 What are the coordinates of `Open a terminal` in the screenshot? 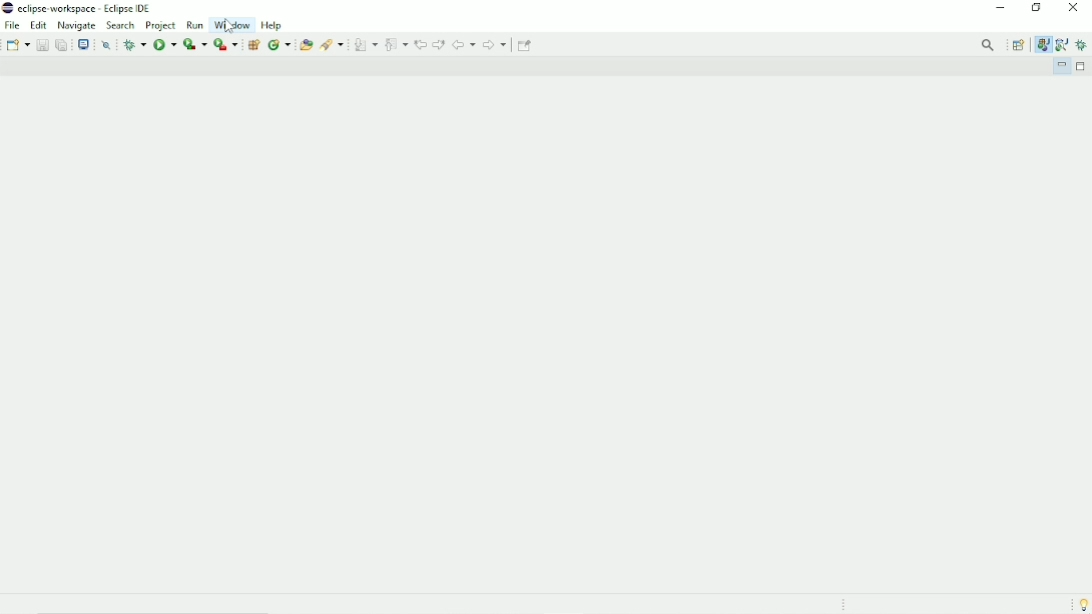 It's located at (83, 43).